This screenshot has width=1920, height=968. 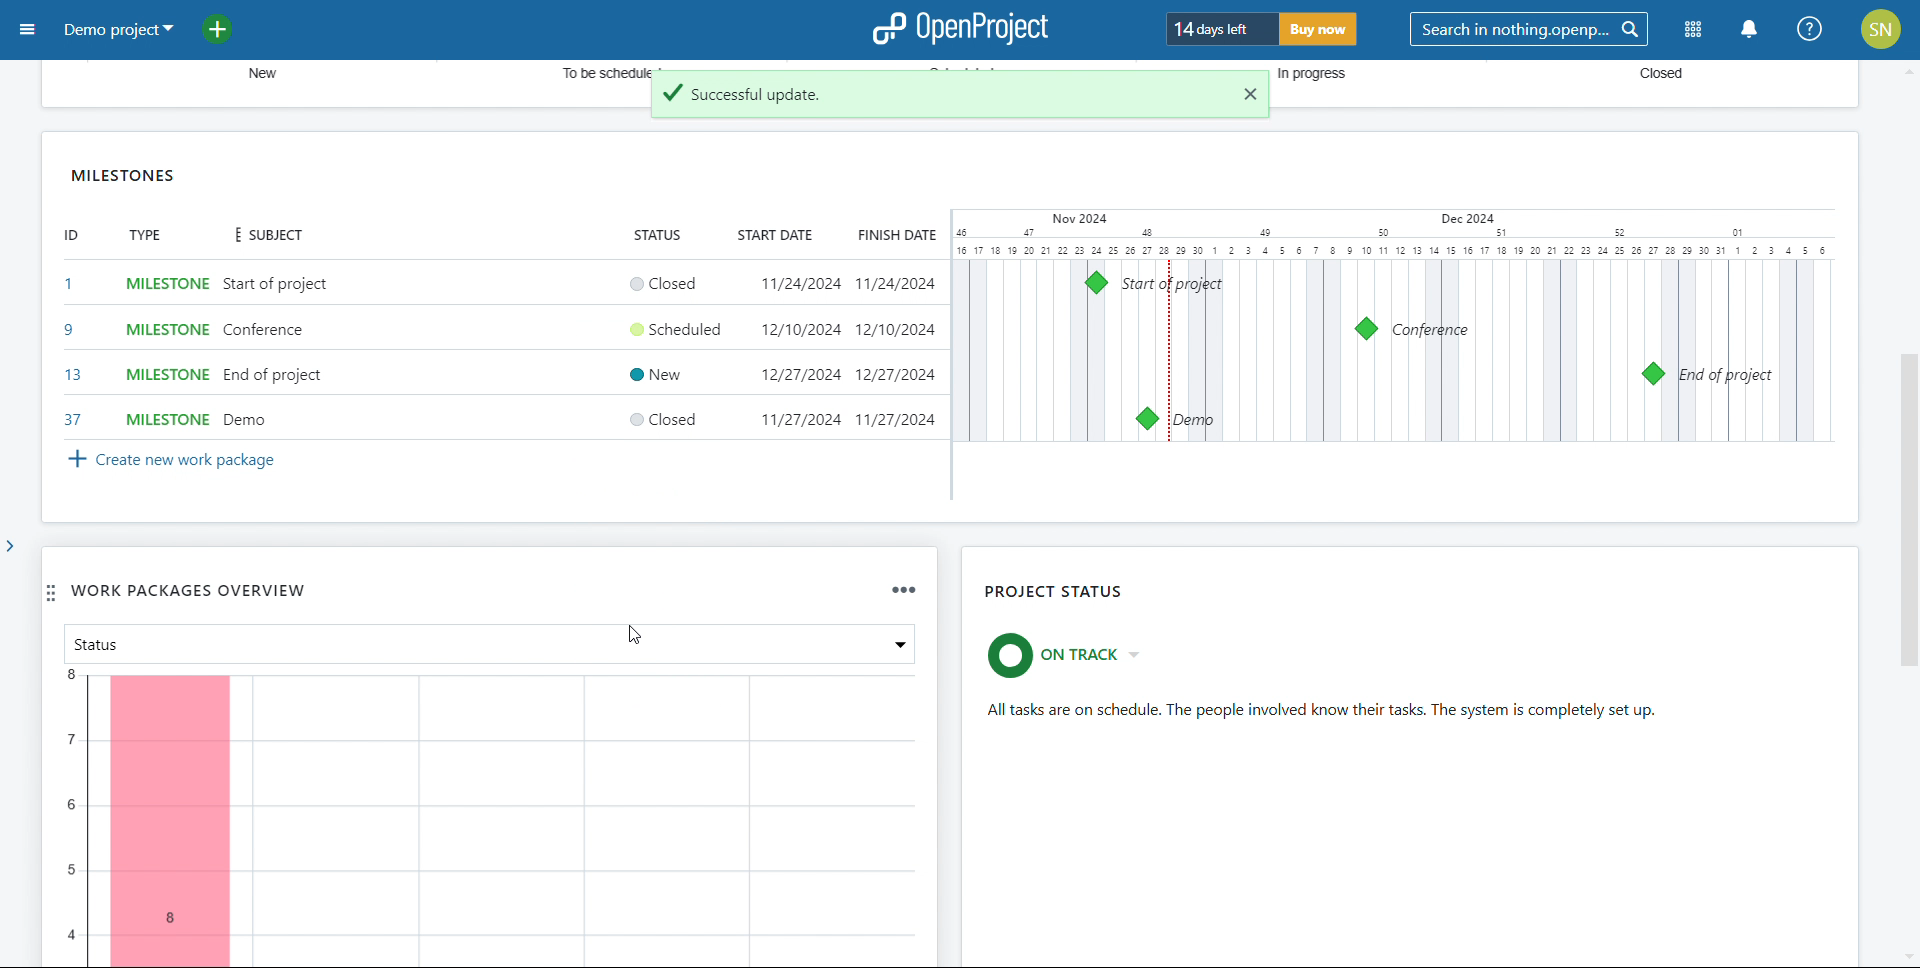 What do you see at coordinates (276, 353) in the screenshot?
I see `add subject` at bounding box center [276, 353].